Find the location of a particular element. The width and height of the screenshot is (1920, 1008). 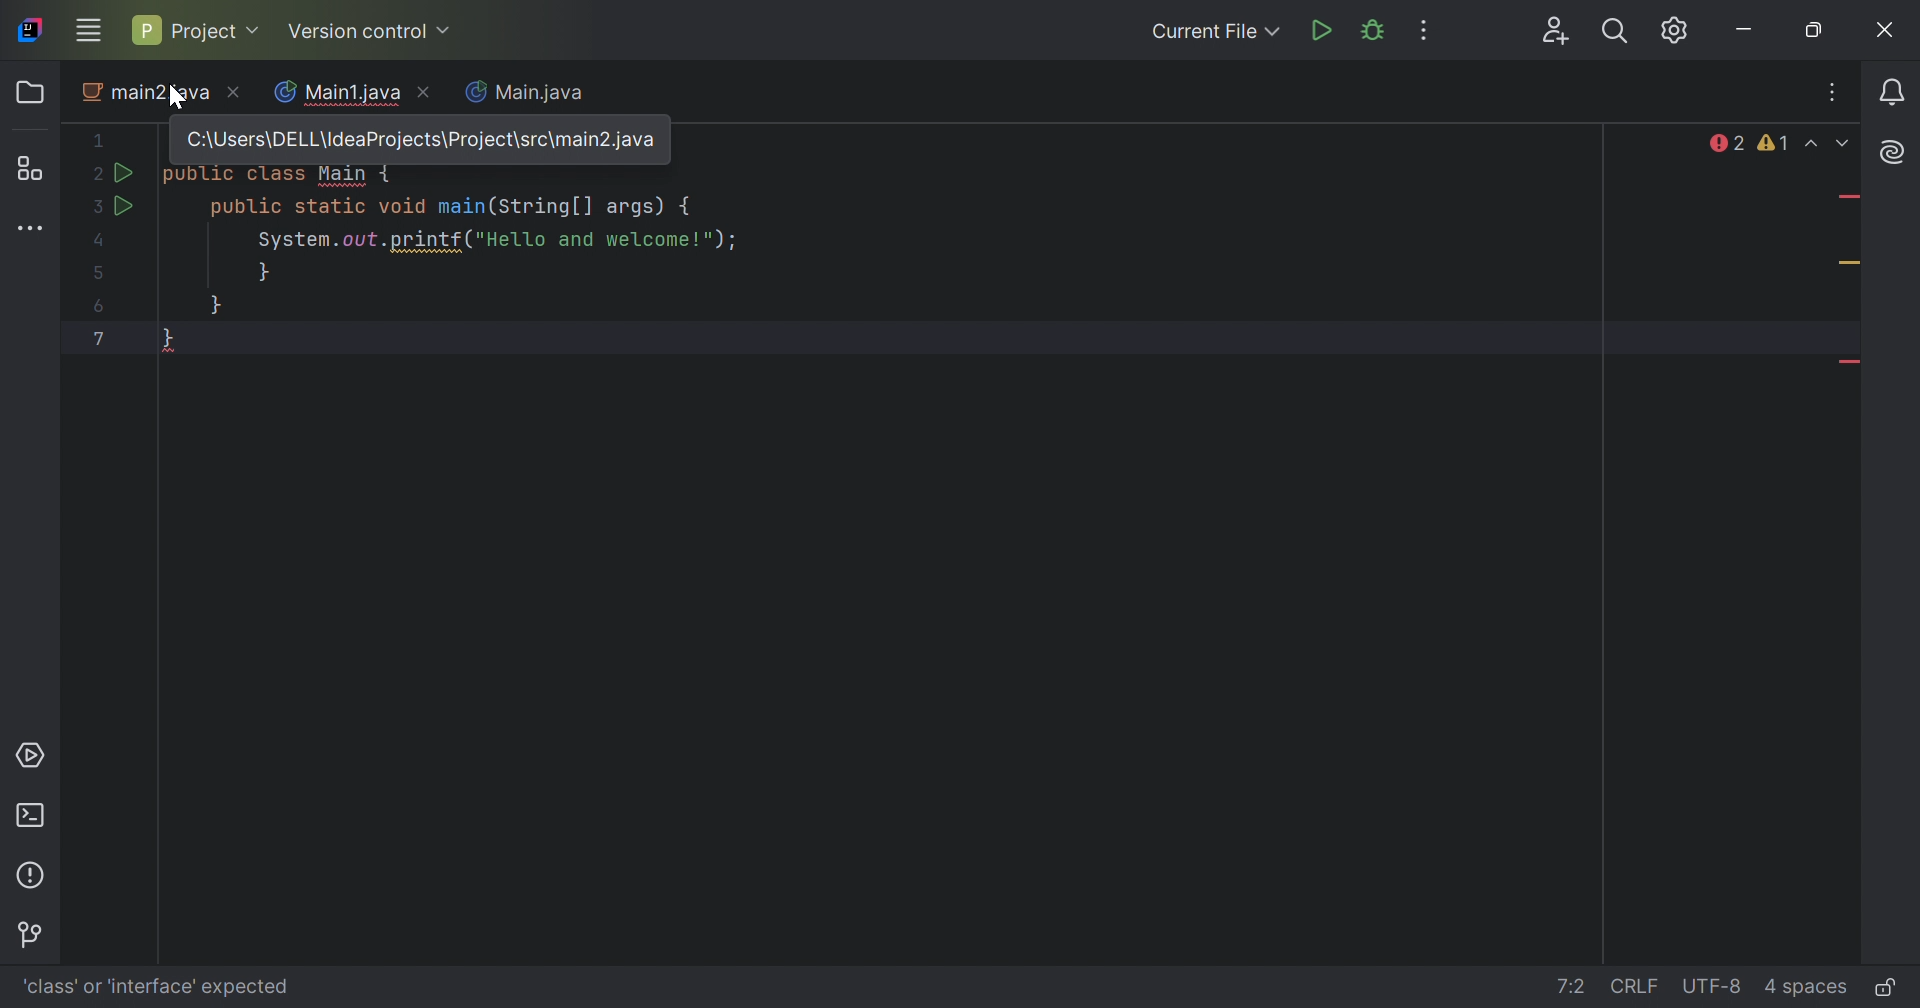

7 is located at coordinates (97, 337).